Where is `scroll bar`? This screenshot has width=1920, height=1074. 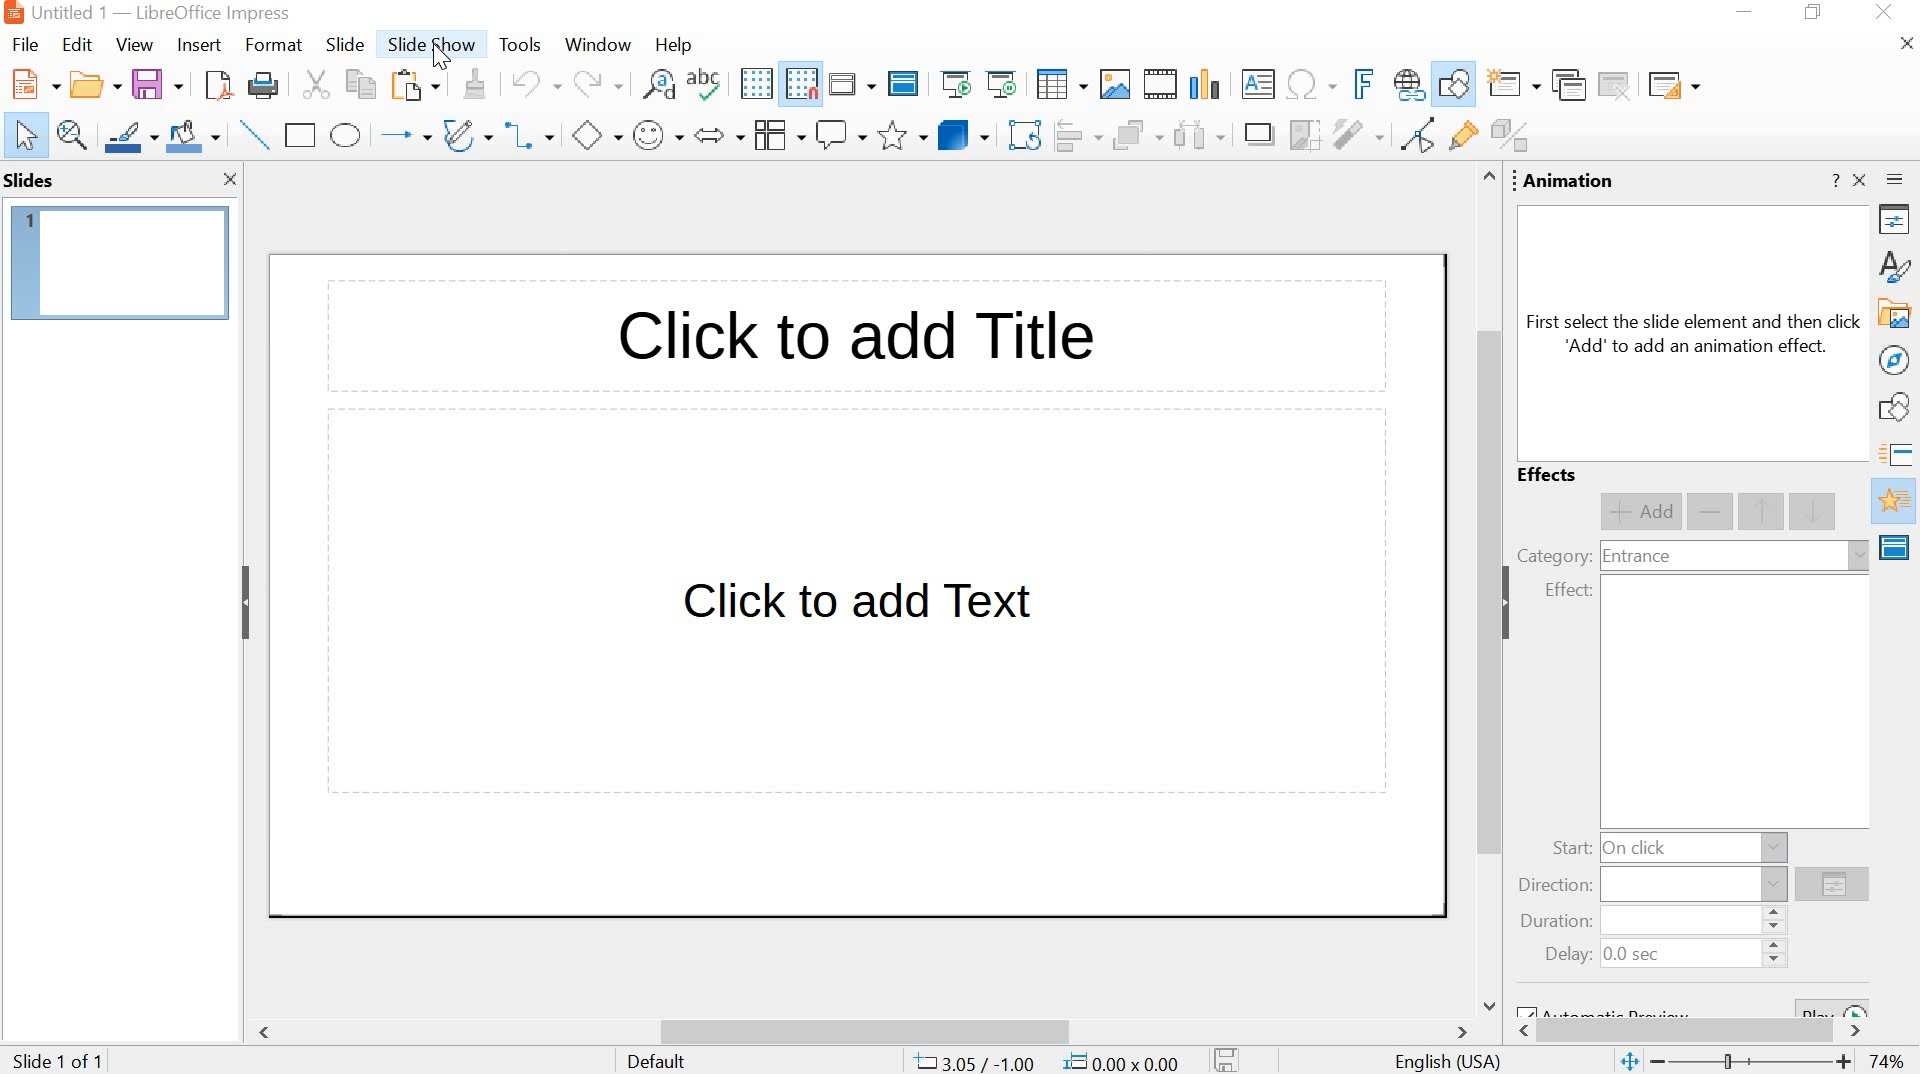 scroll bar is located at coordinates (866, 1032).